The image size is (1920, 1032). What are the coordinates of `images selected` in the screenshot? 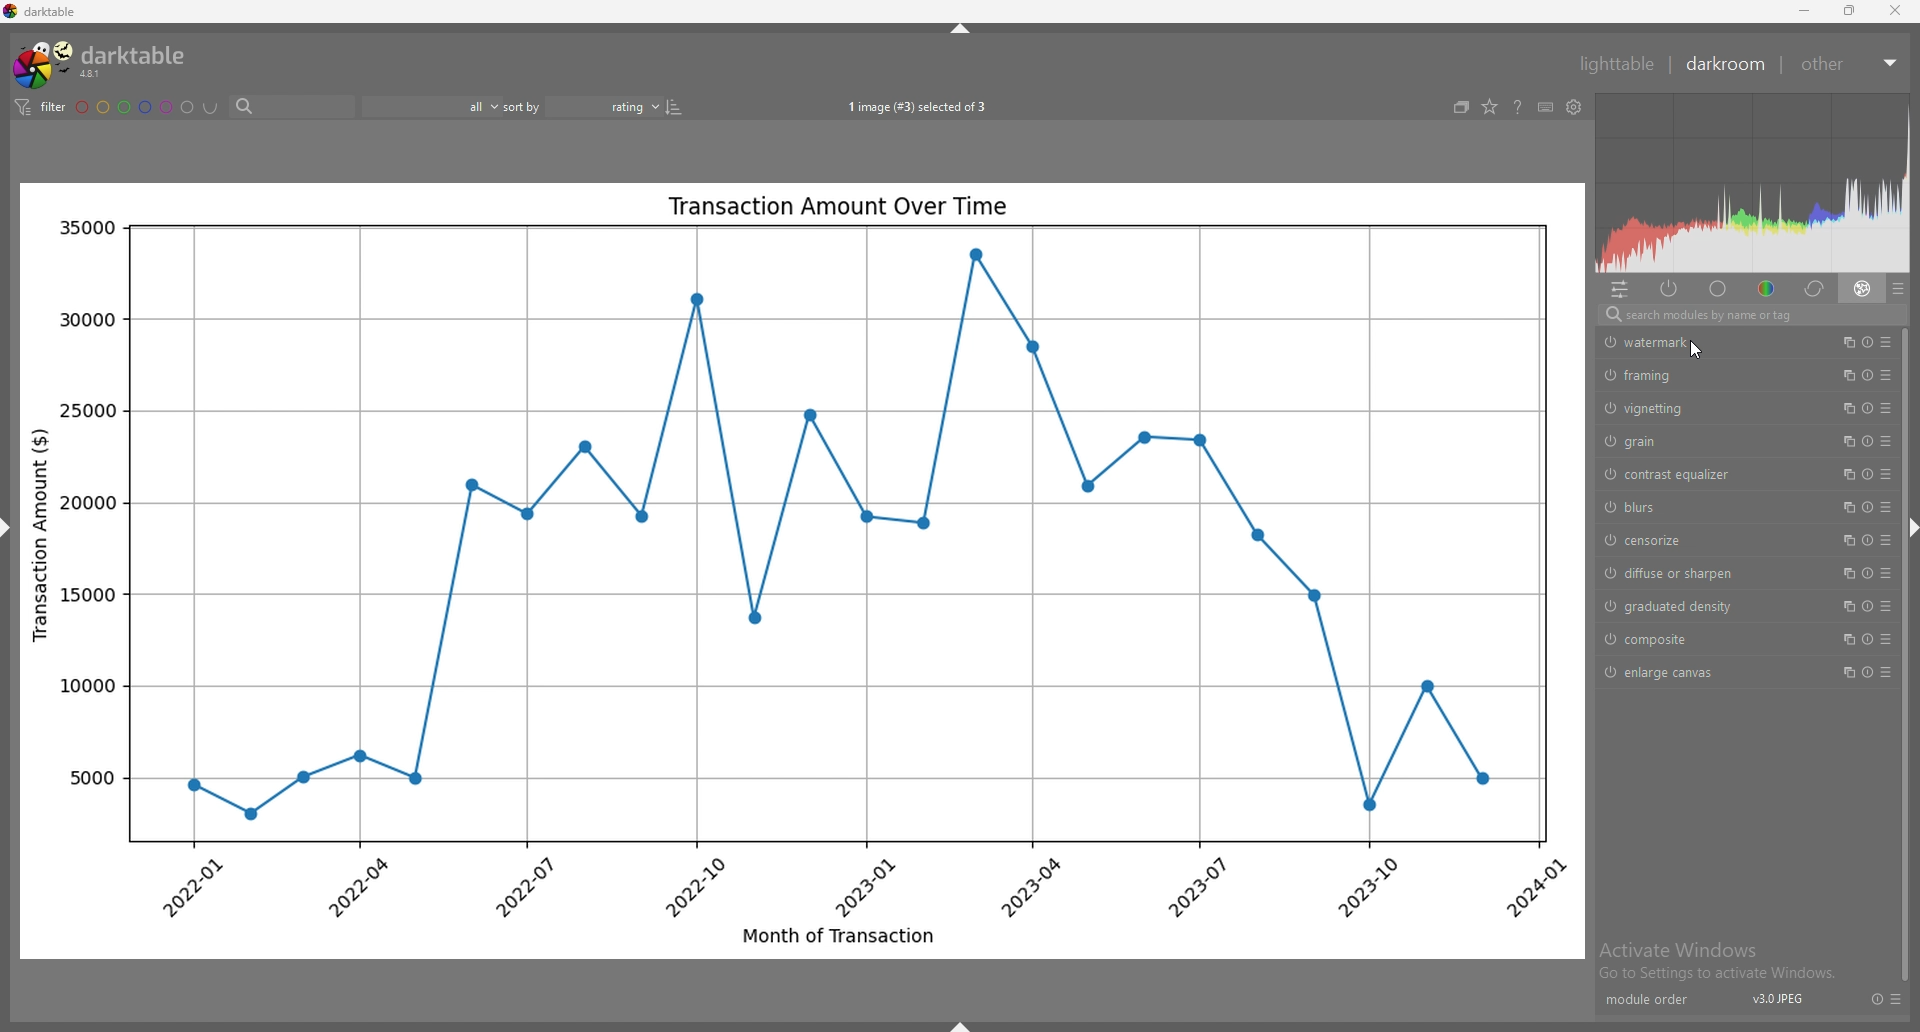 It's located at (914, 107).